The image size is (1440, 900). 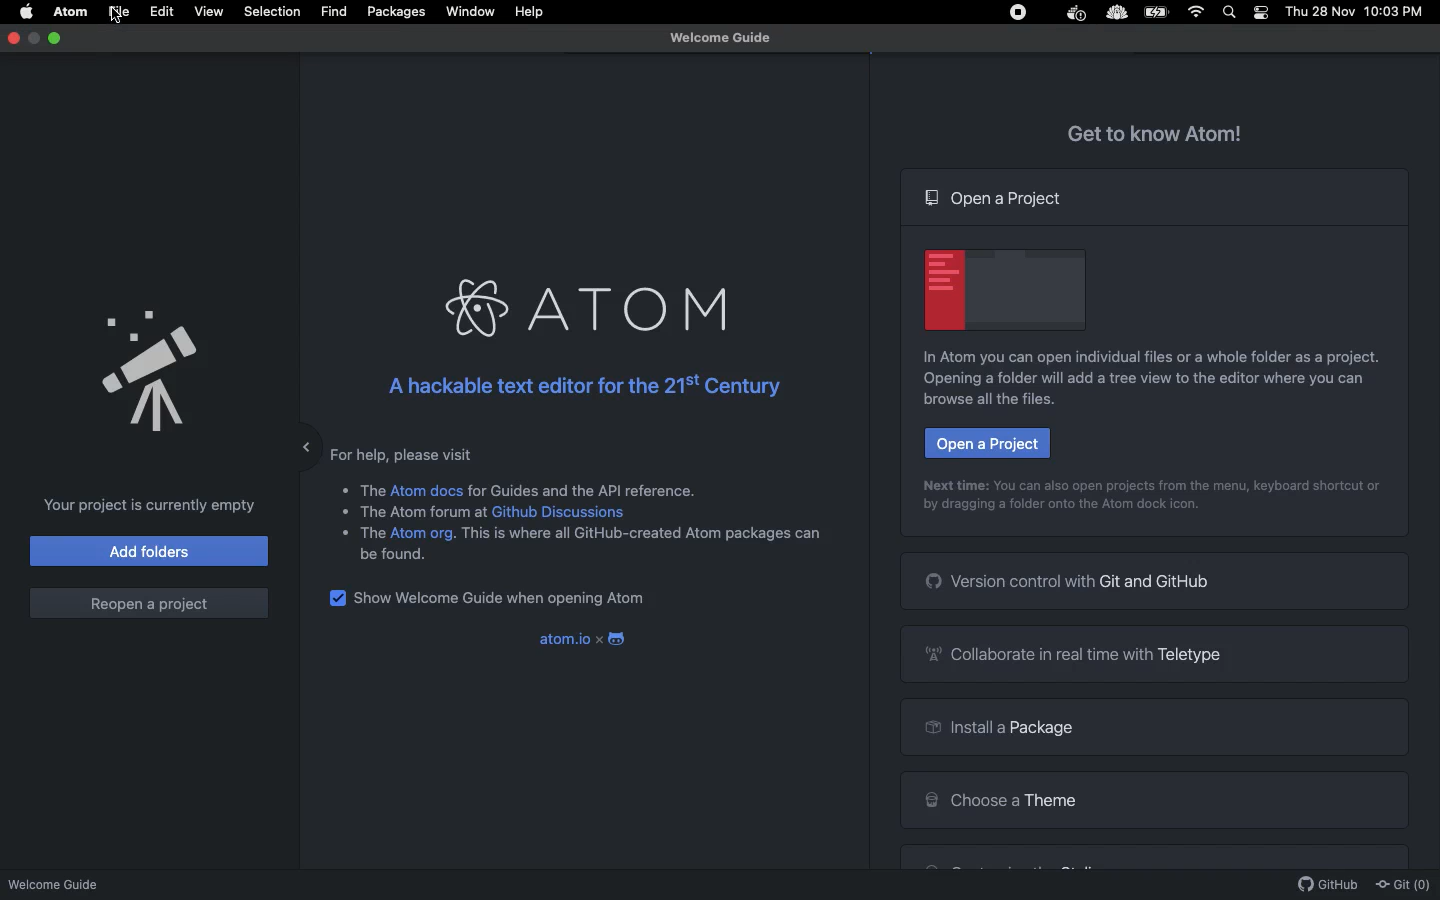 I want to click on Instructional text, so click(x=1136, y=389).